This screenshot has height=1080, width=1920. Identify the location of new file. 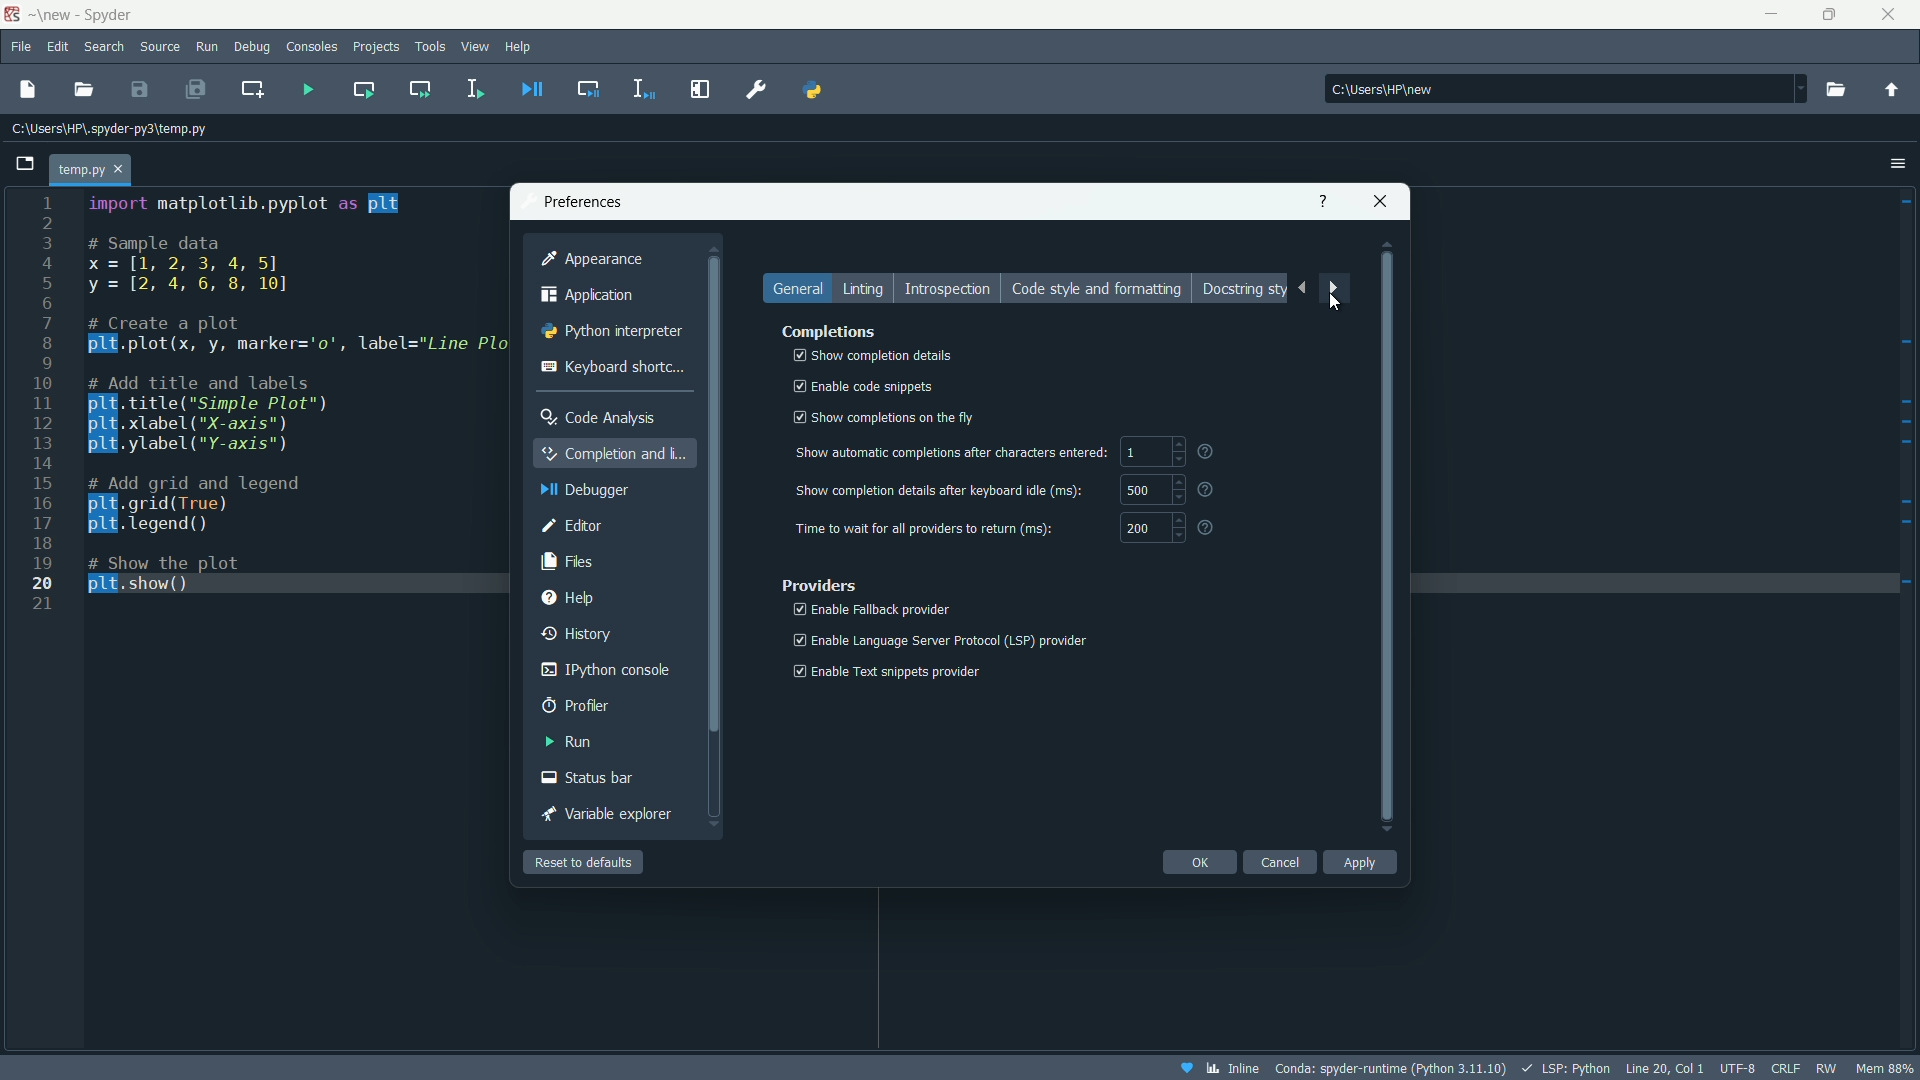
(27, 88).